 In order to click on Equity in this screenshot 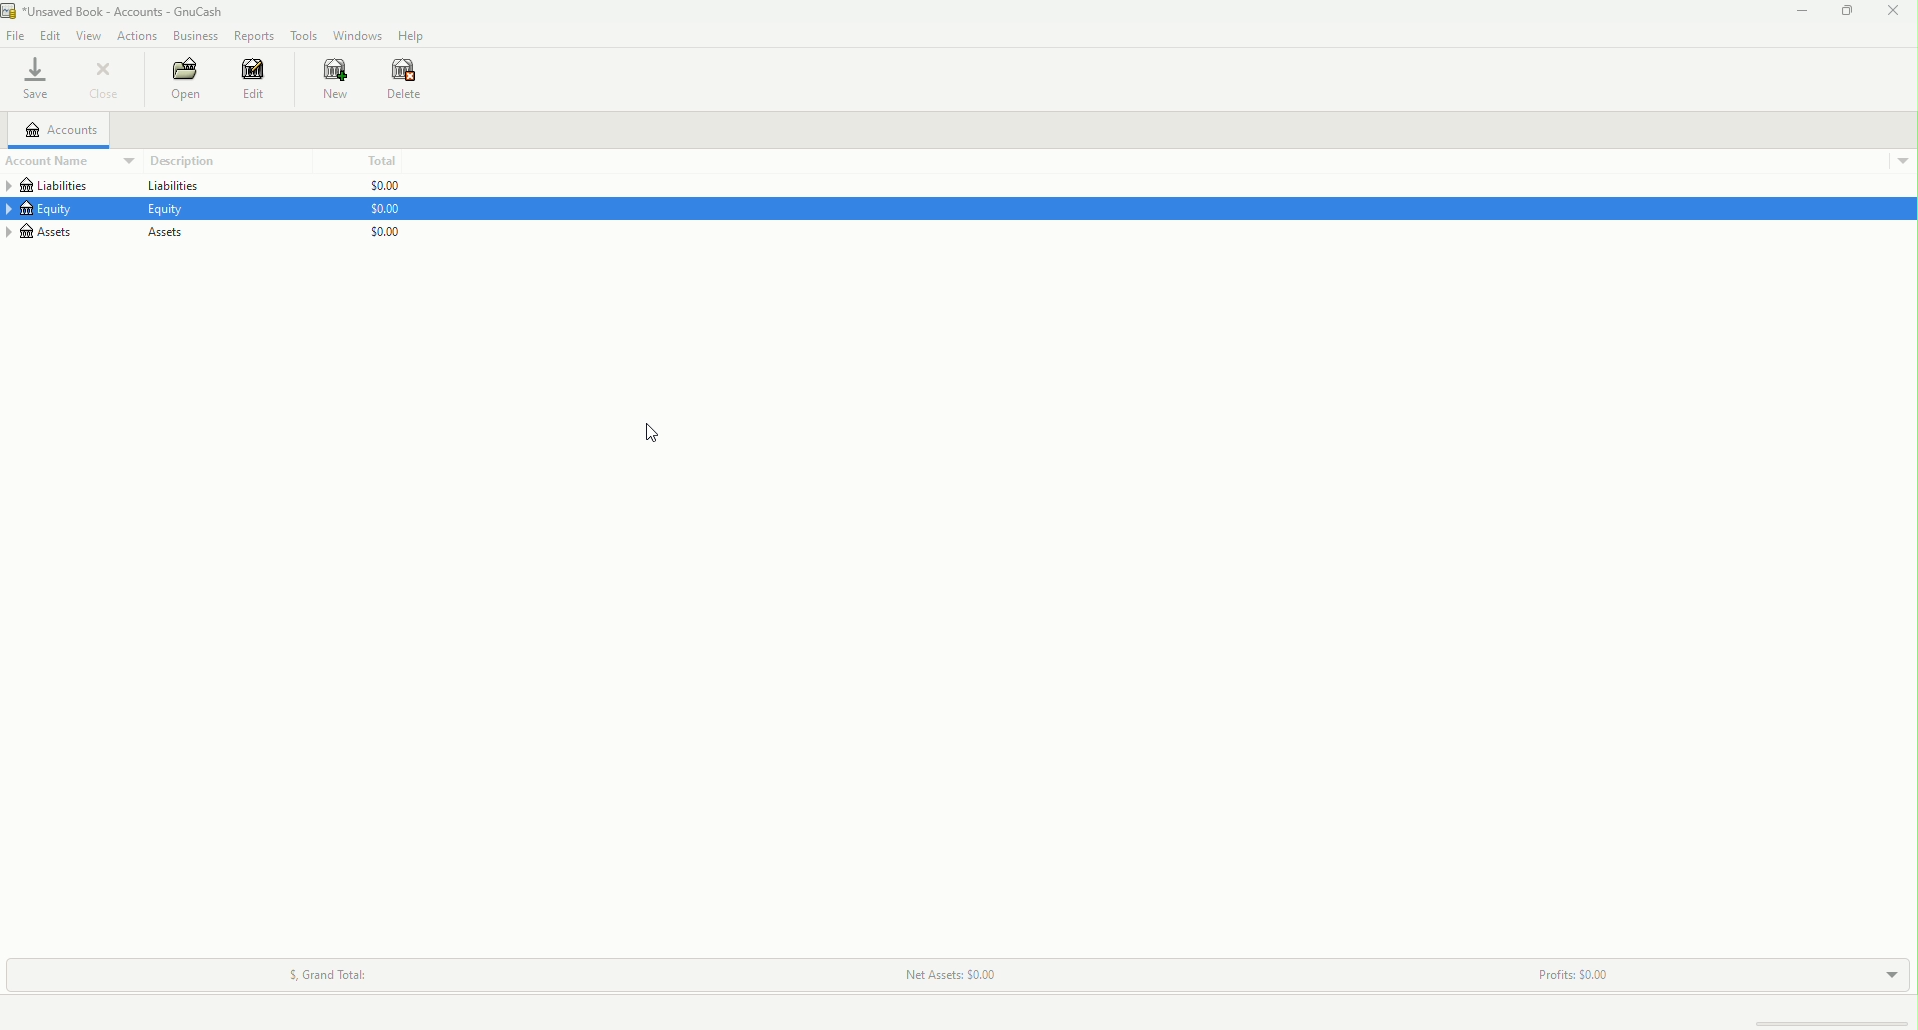, I will do `click(51, 211)`.